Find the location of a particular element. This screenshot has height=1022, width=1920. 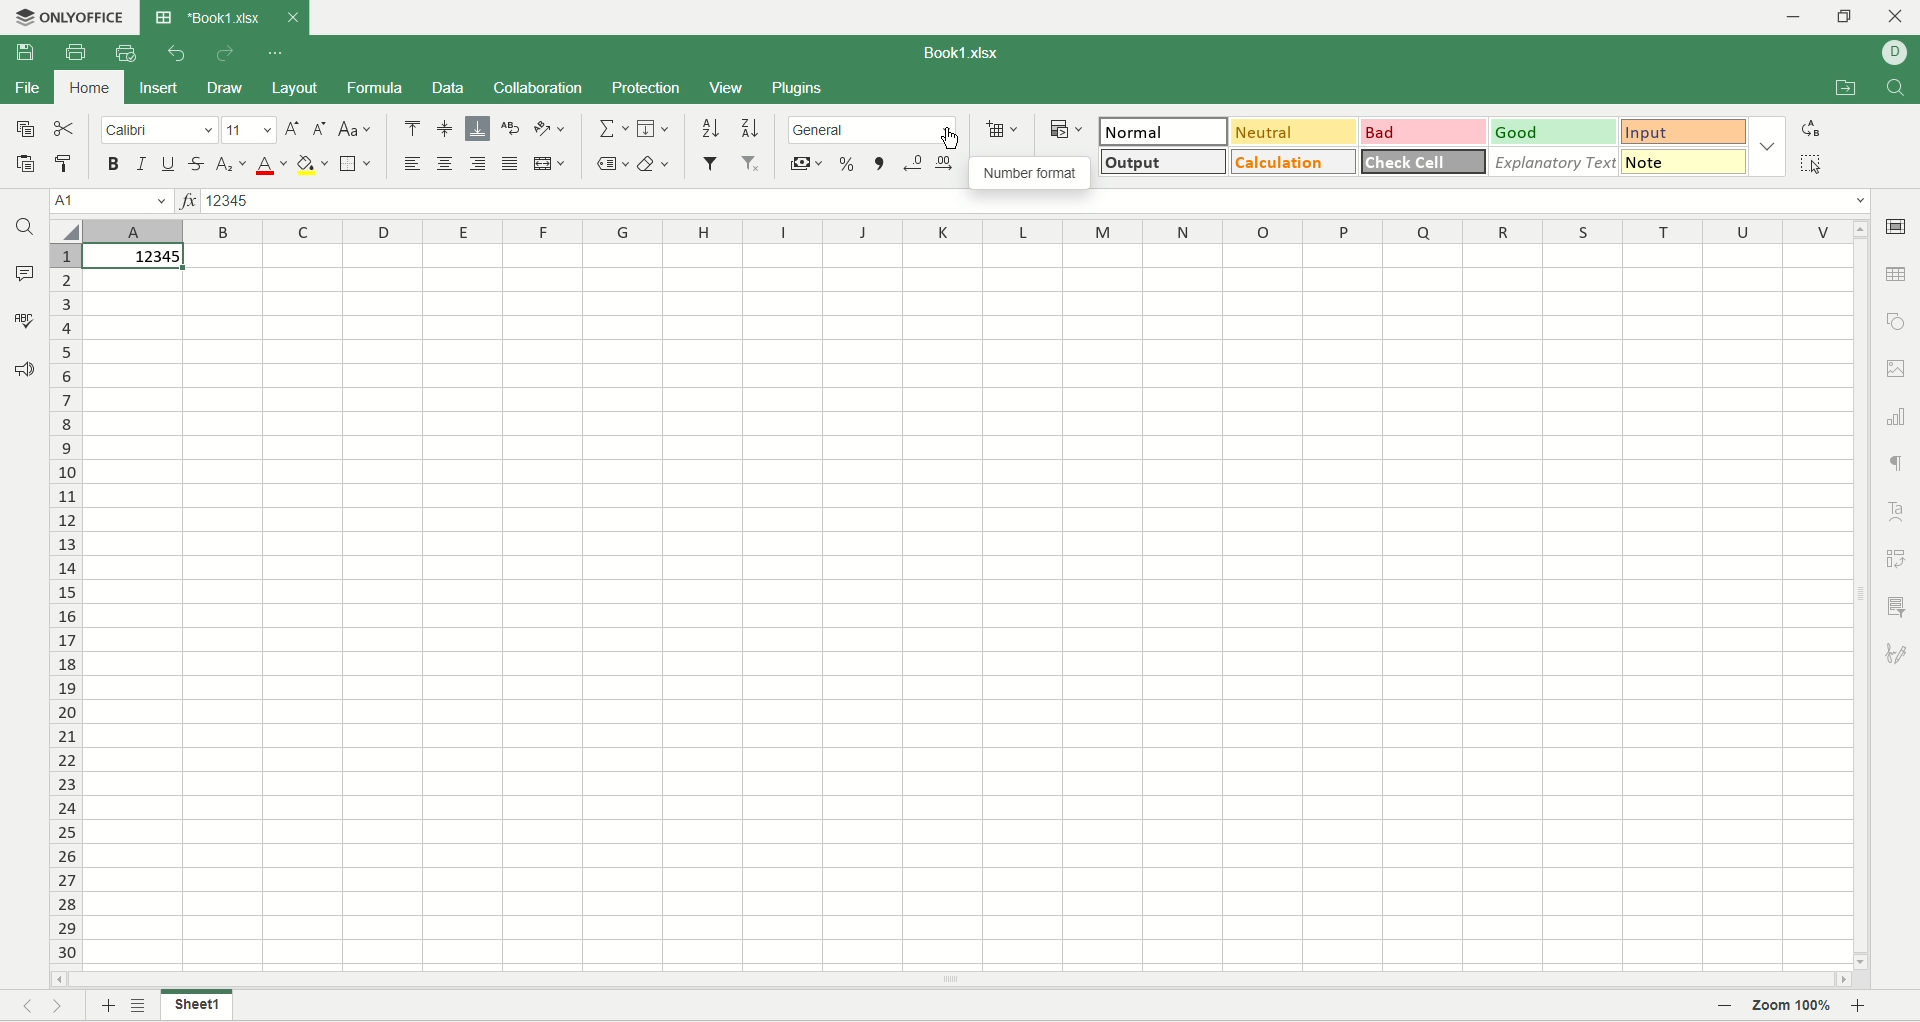

horizontal scroll bar is located at coordinates (949, 978).